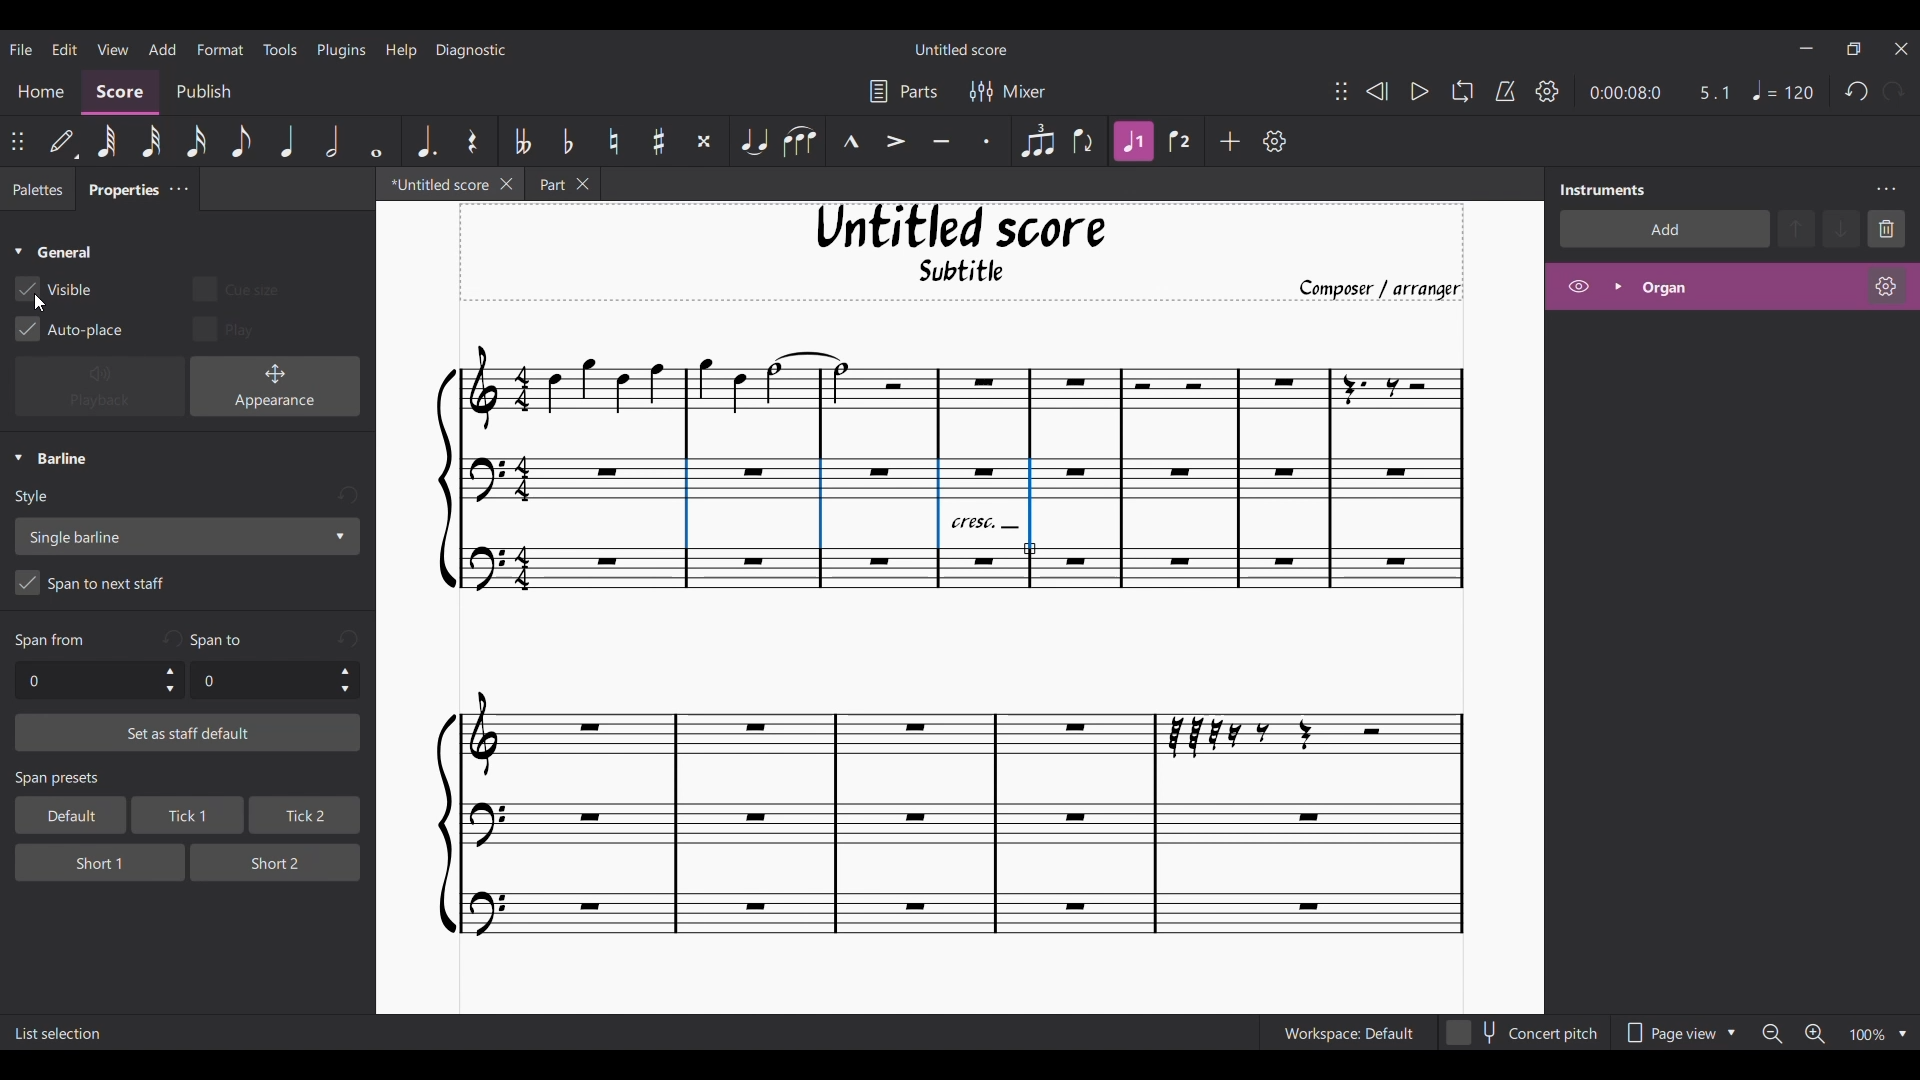  Describe the element at coordinates (1814, 1035) in the screenshot. I see `Zoom in` at that location.